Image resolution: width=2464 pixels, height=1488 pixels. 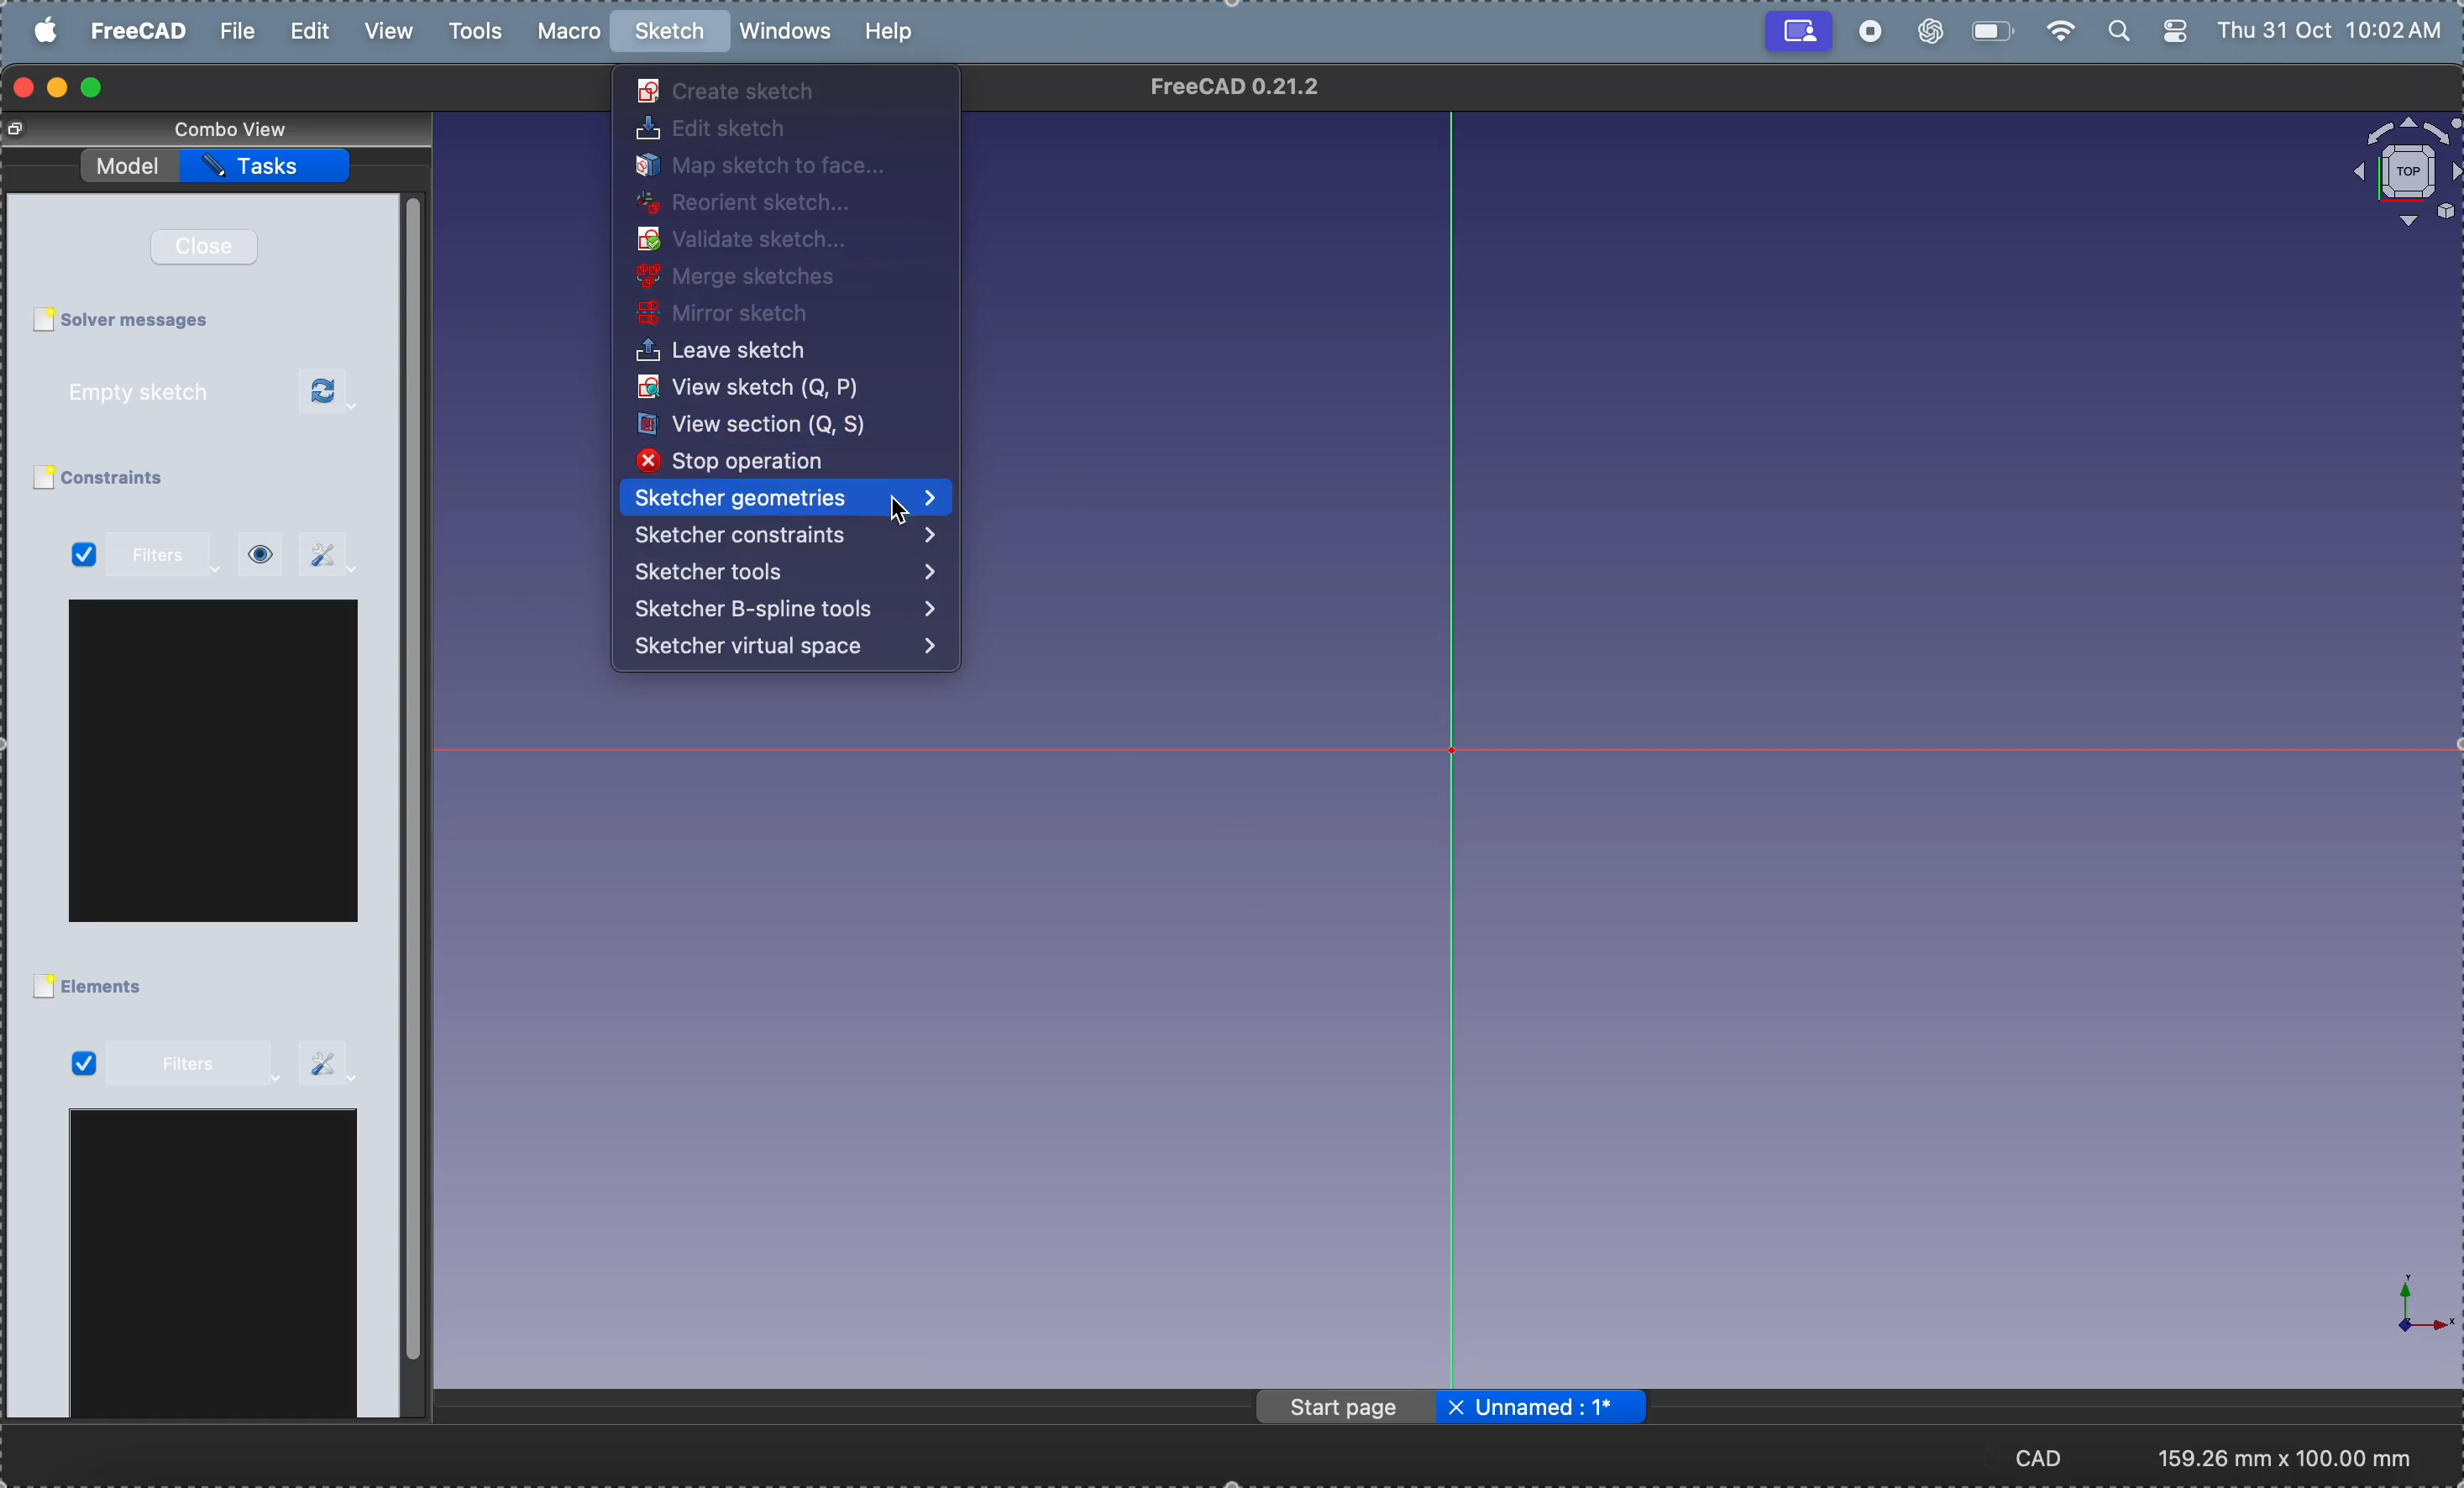 I want to click on Unnamed: 1*, so click(x=1548, y=1407).